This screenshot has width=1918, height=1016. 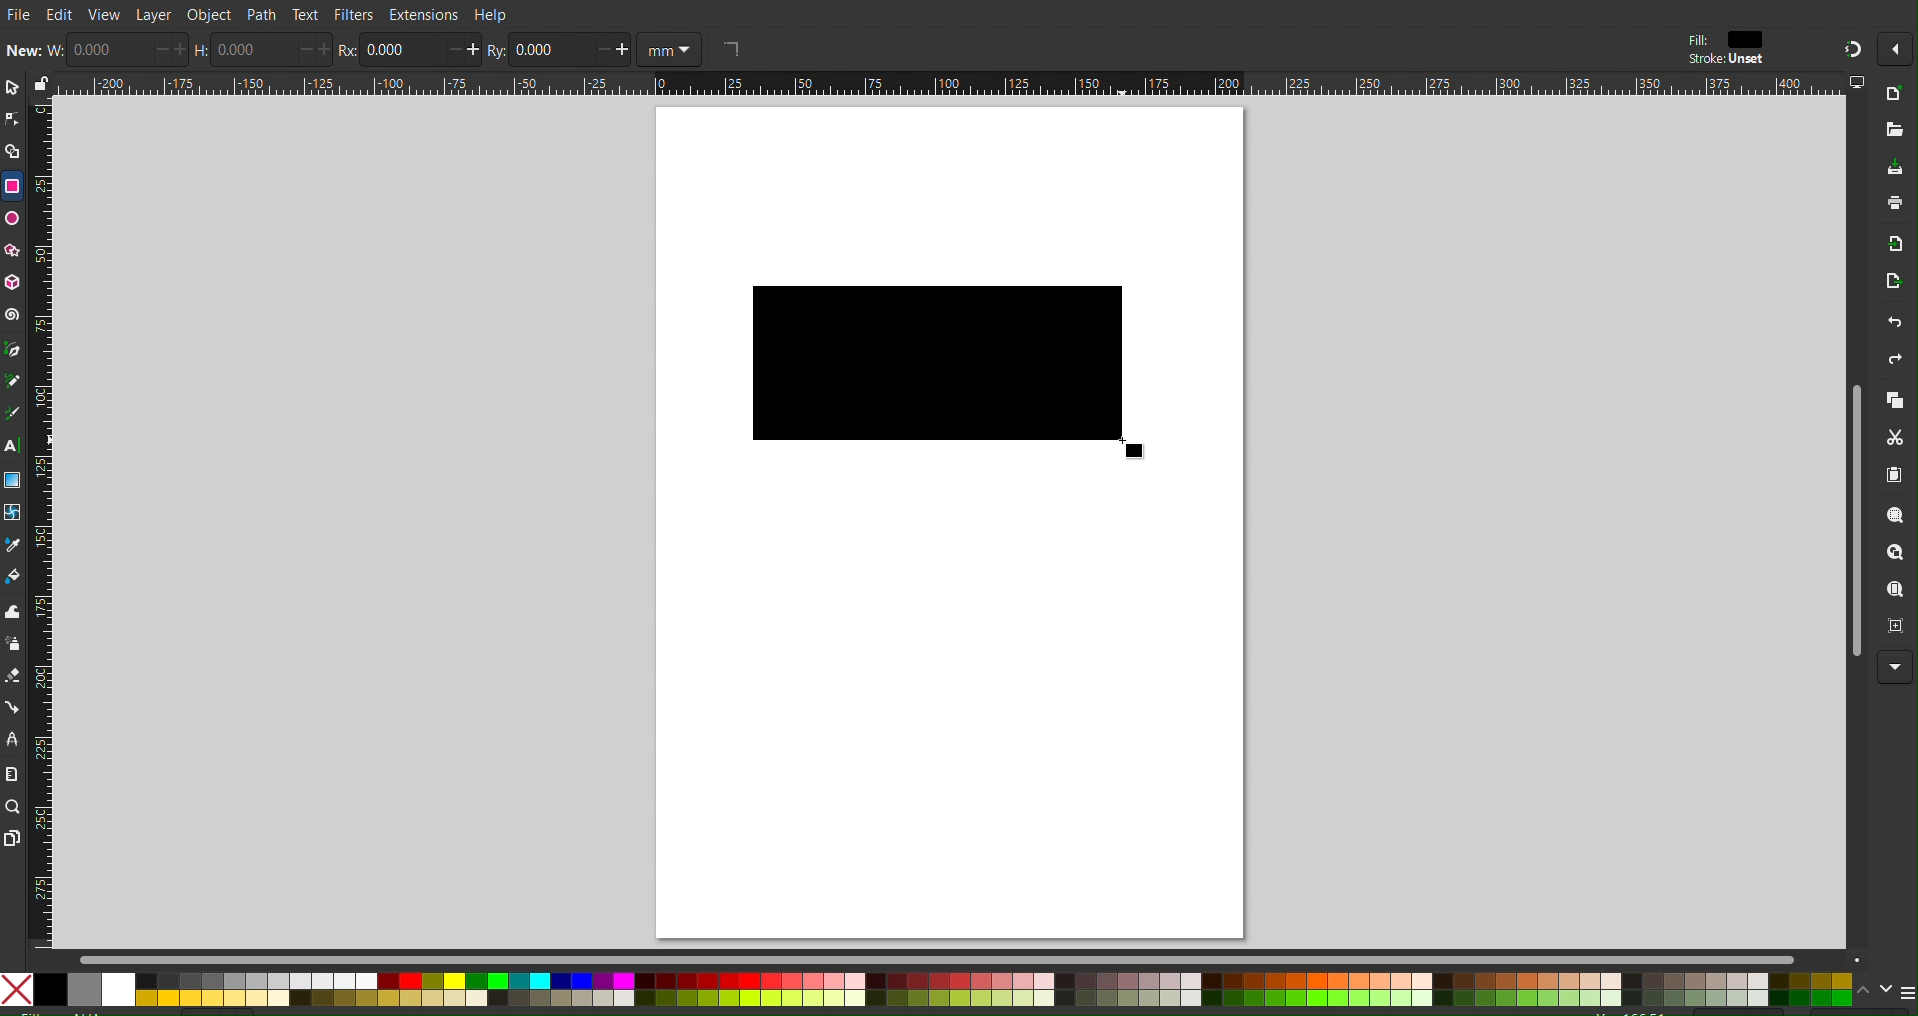 I want to click on Rectangle, so click(x=12, y=186).